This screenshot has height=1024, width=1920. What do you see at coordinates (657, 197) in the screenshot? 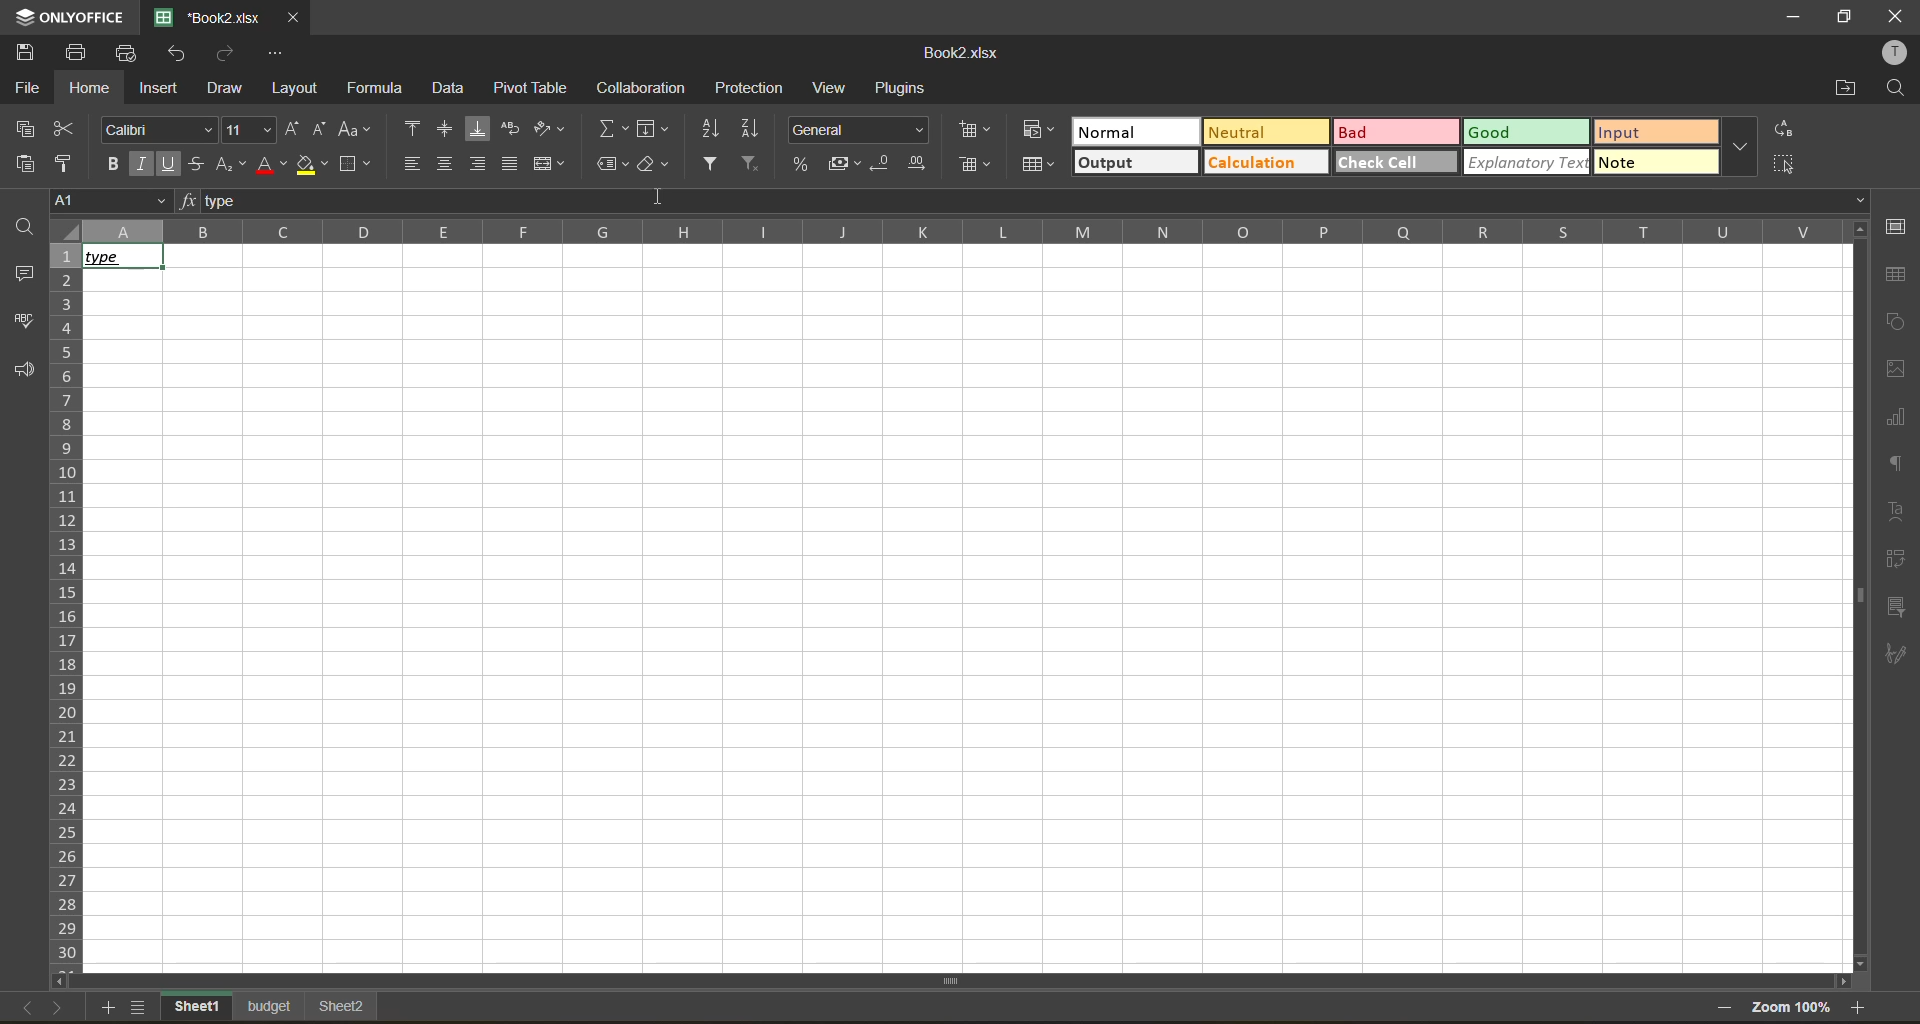
I see `cursor` at bounding box center [657, 197].